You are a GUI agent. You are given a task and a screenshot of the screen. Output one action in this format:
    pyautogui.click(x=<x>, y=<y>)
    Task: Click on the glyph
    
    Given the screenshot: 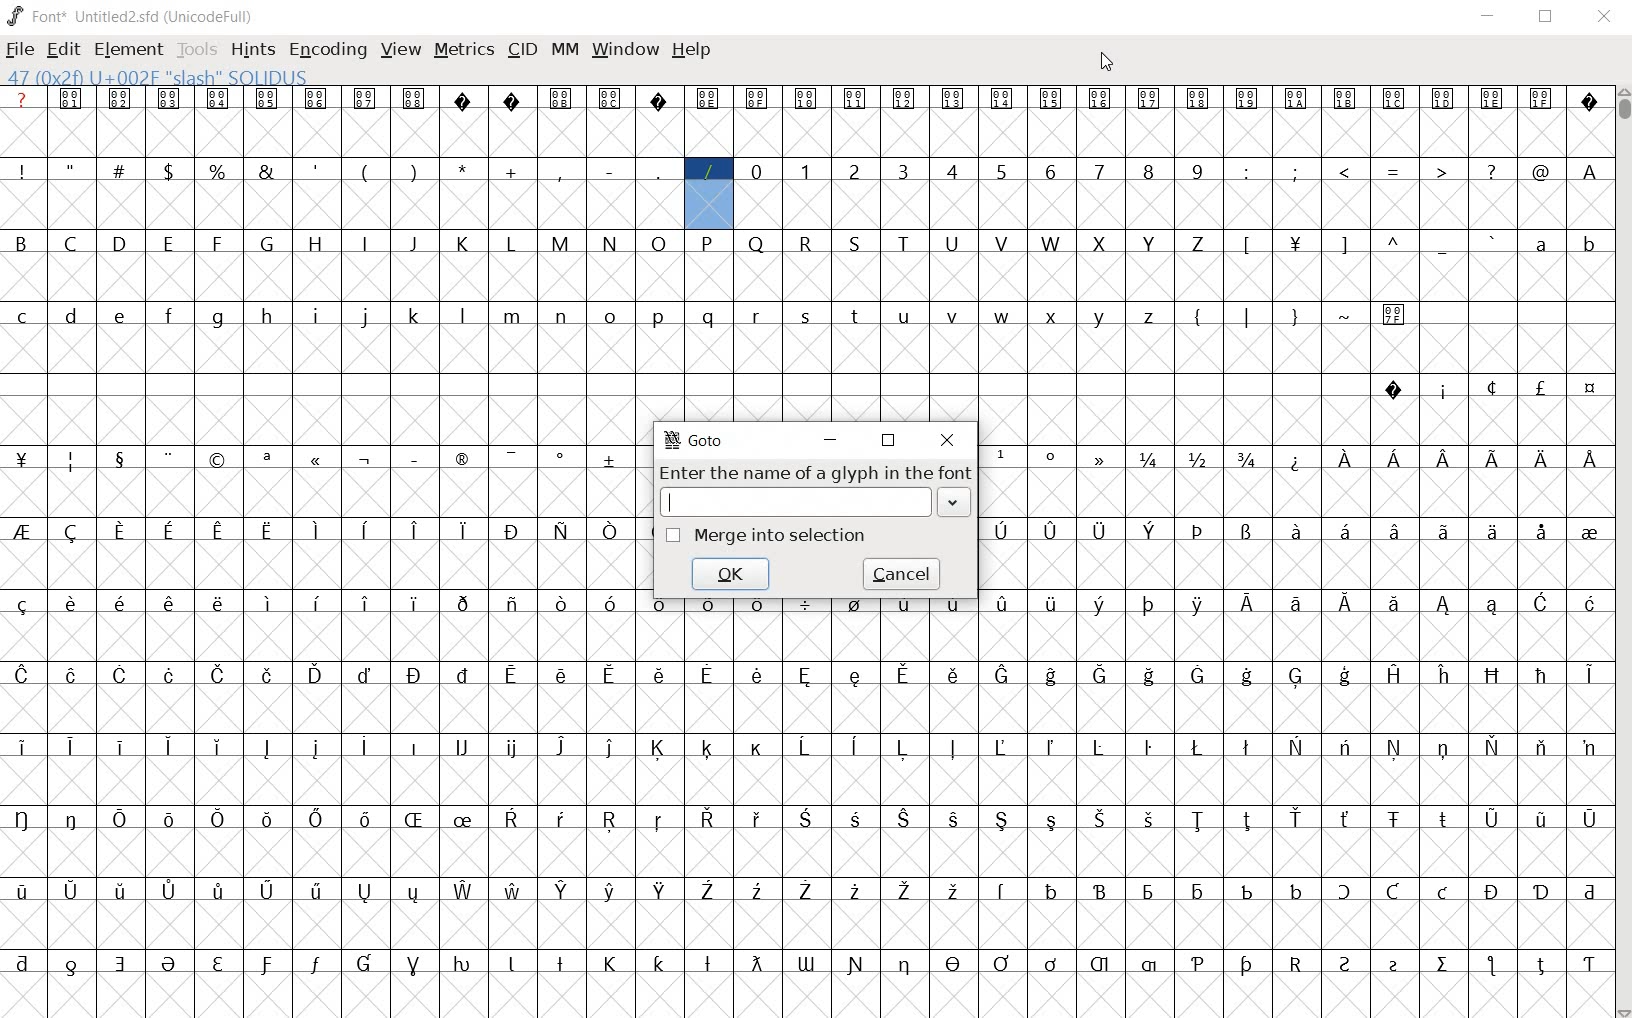 What is the action you would take?
    pyautogui.click(x=267, y=890)
    